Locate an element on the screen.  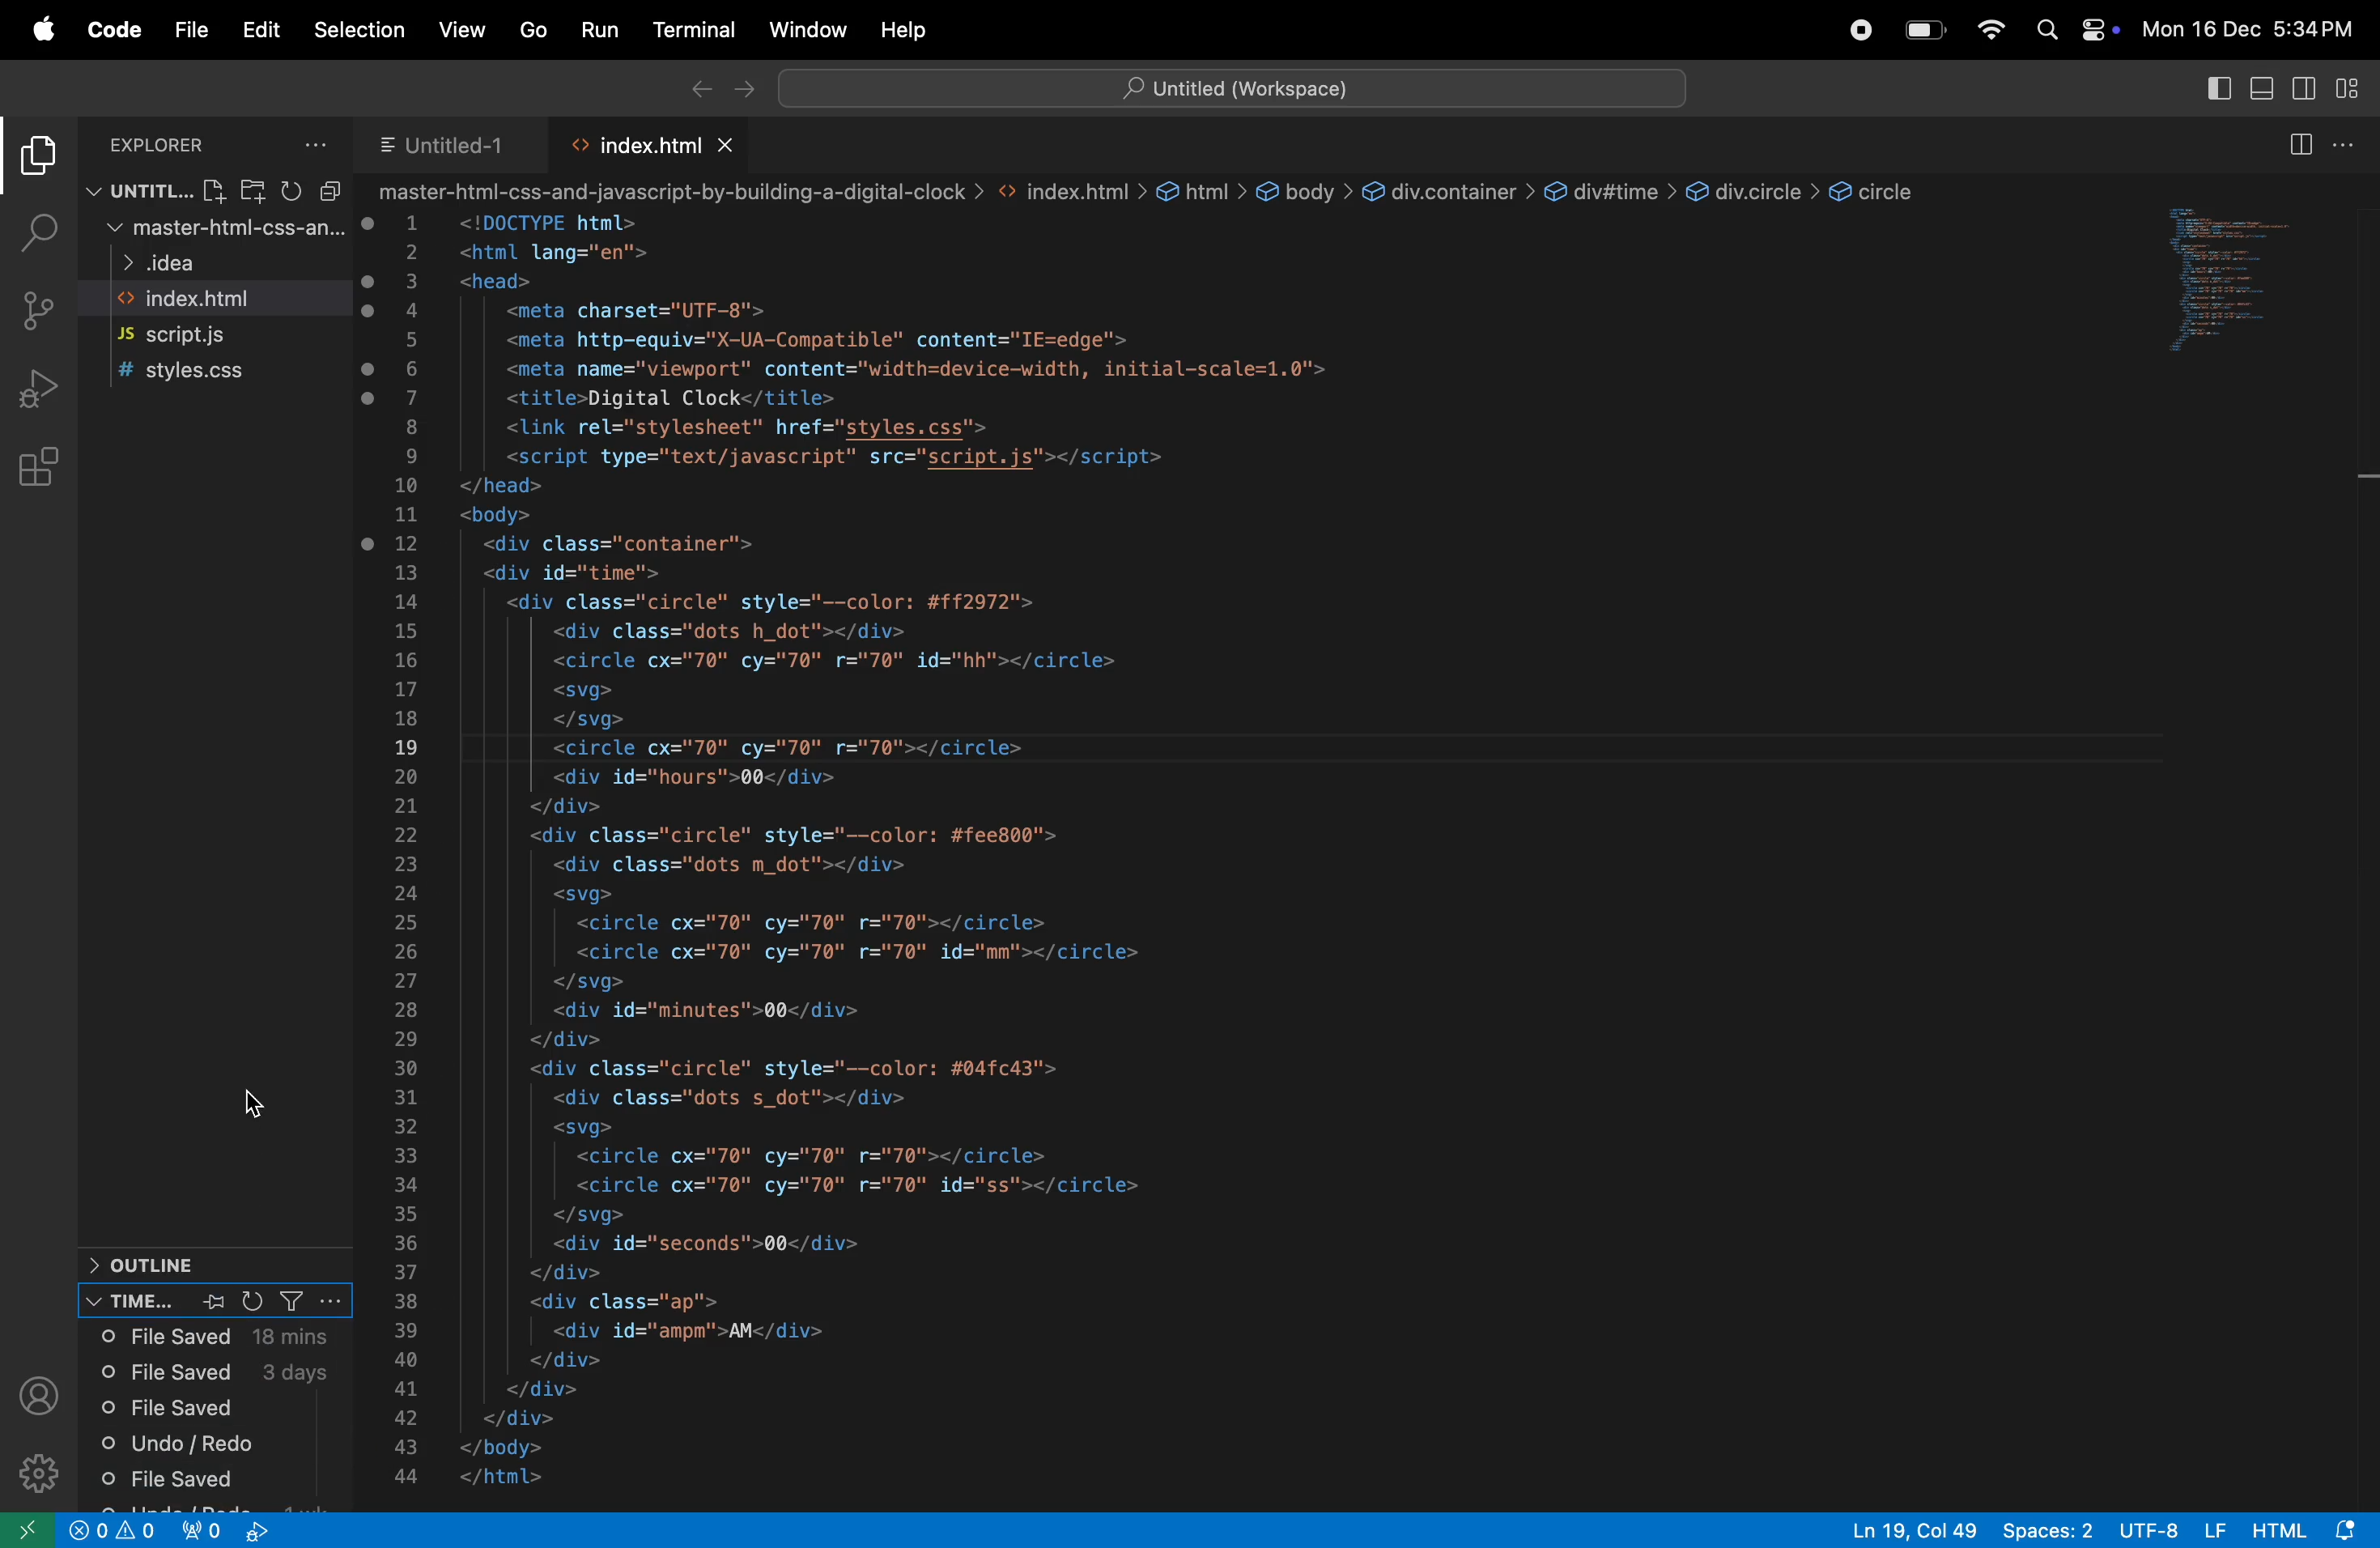
<html lang="en"> is located at coordinates (546, 251).